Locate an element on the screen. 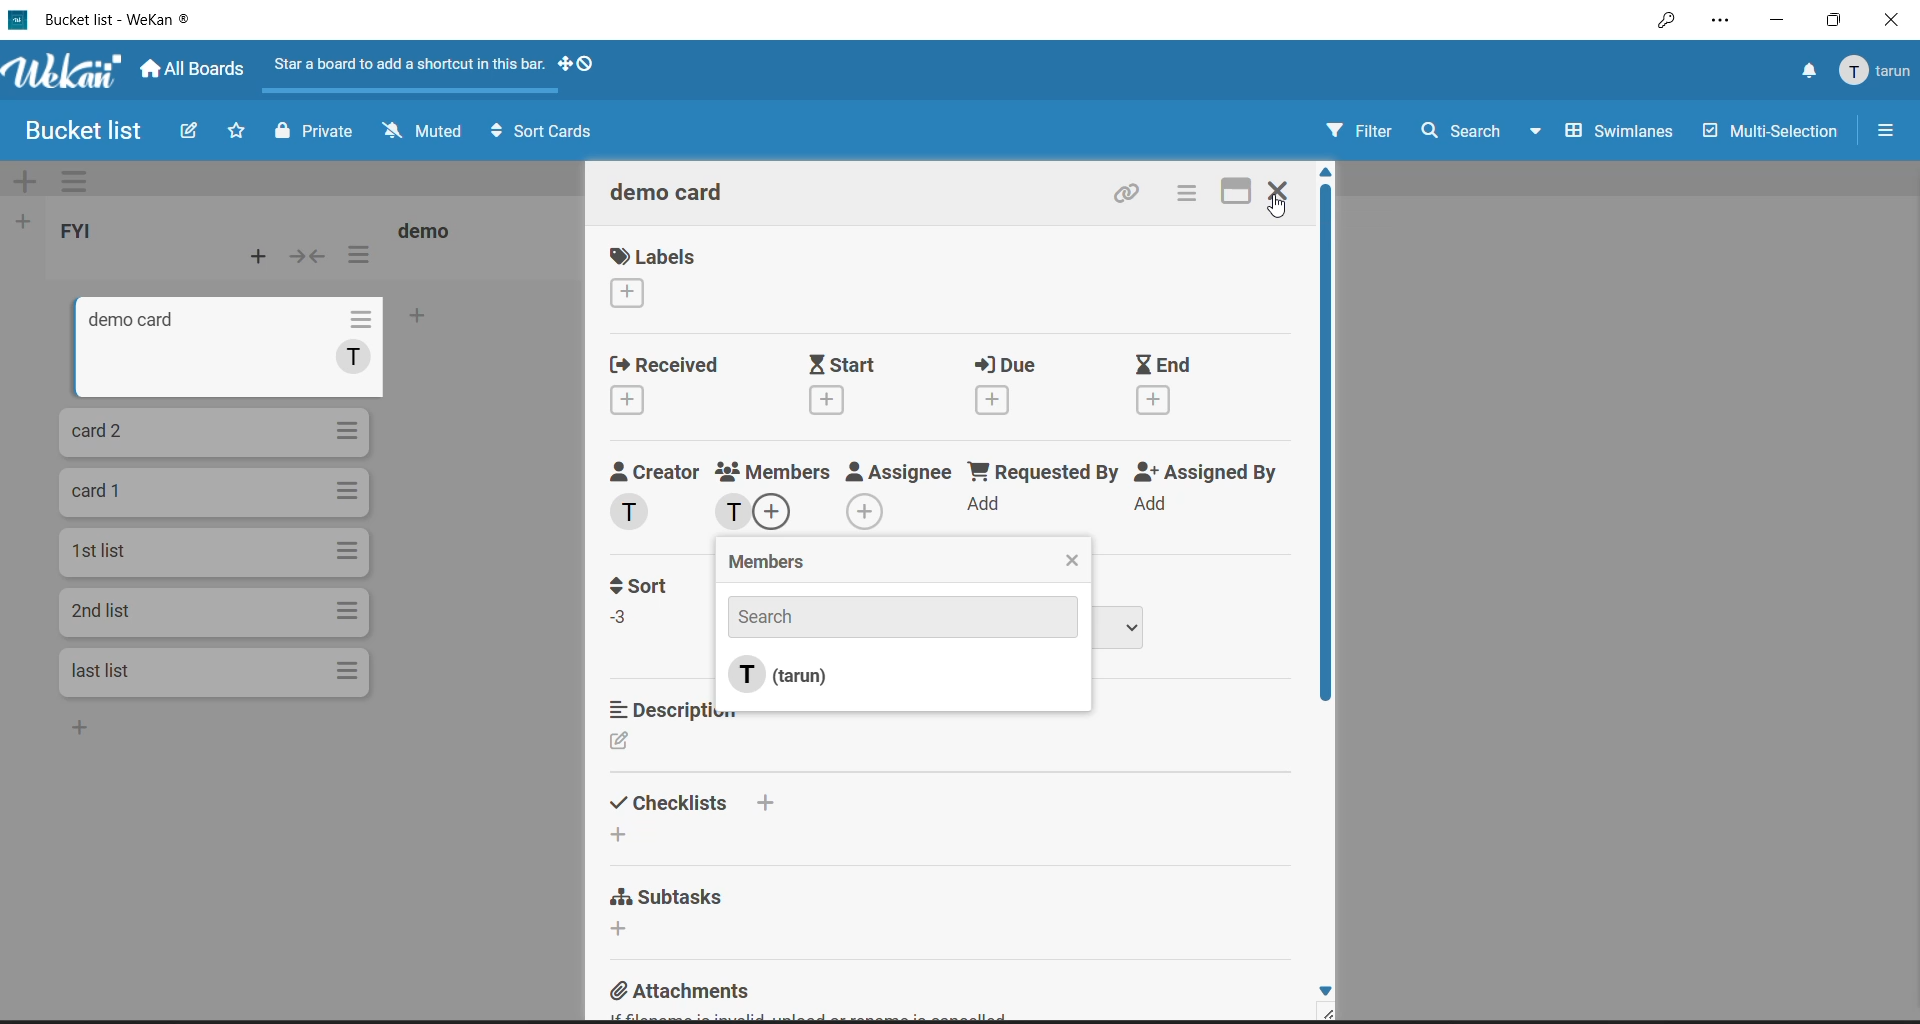 The width and height of the screenshot is (1920, 1024). text is located at coordinates (354, 361).